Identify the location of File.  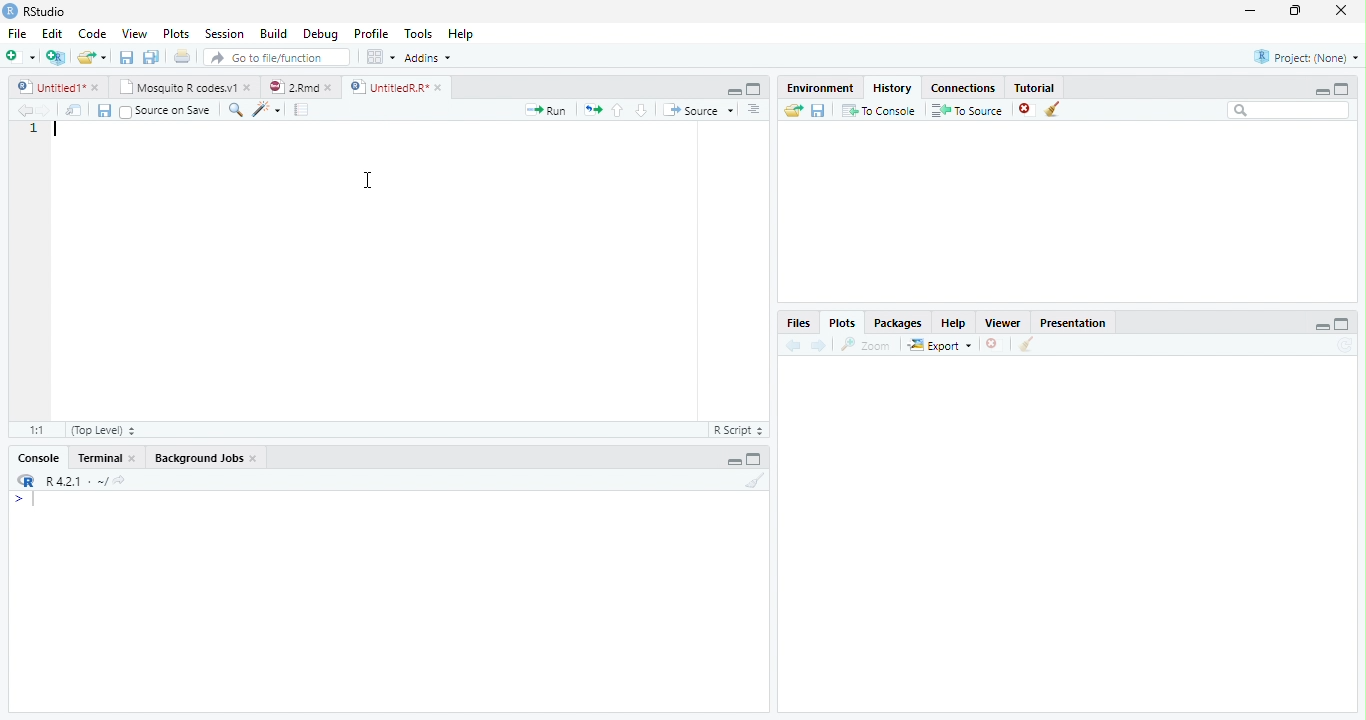
(17, 35).